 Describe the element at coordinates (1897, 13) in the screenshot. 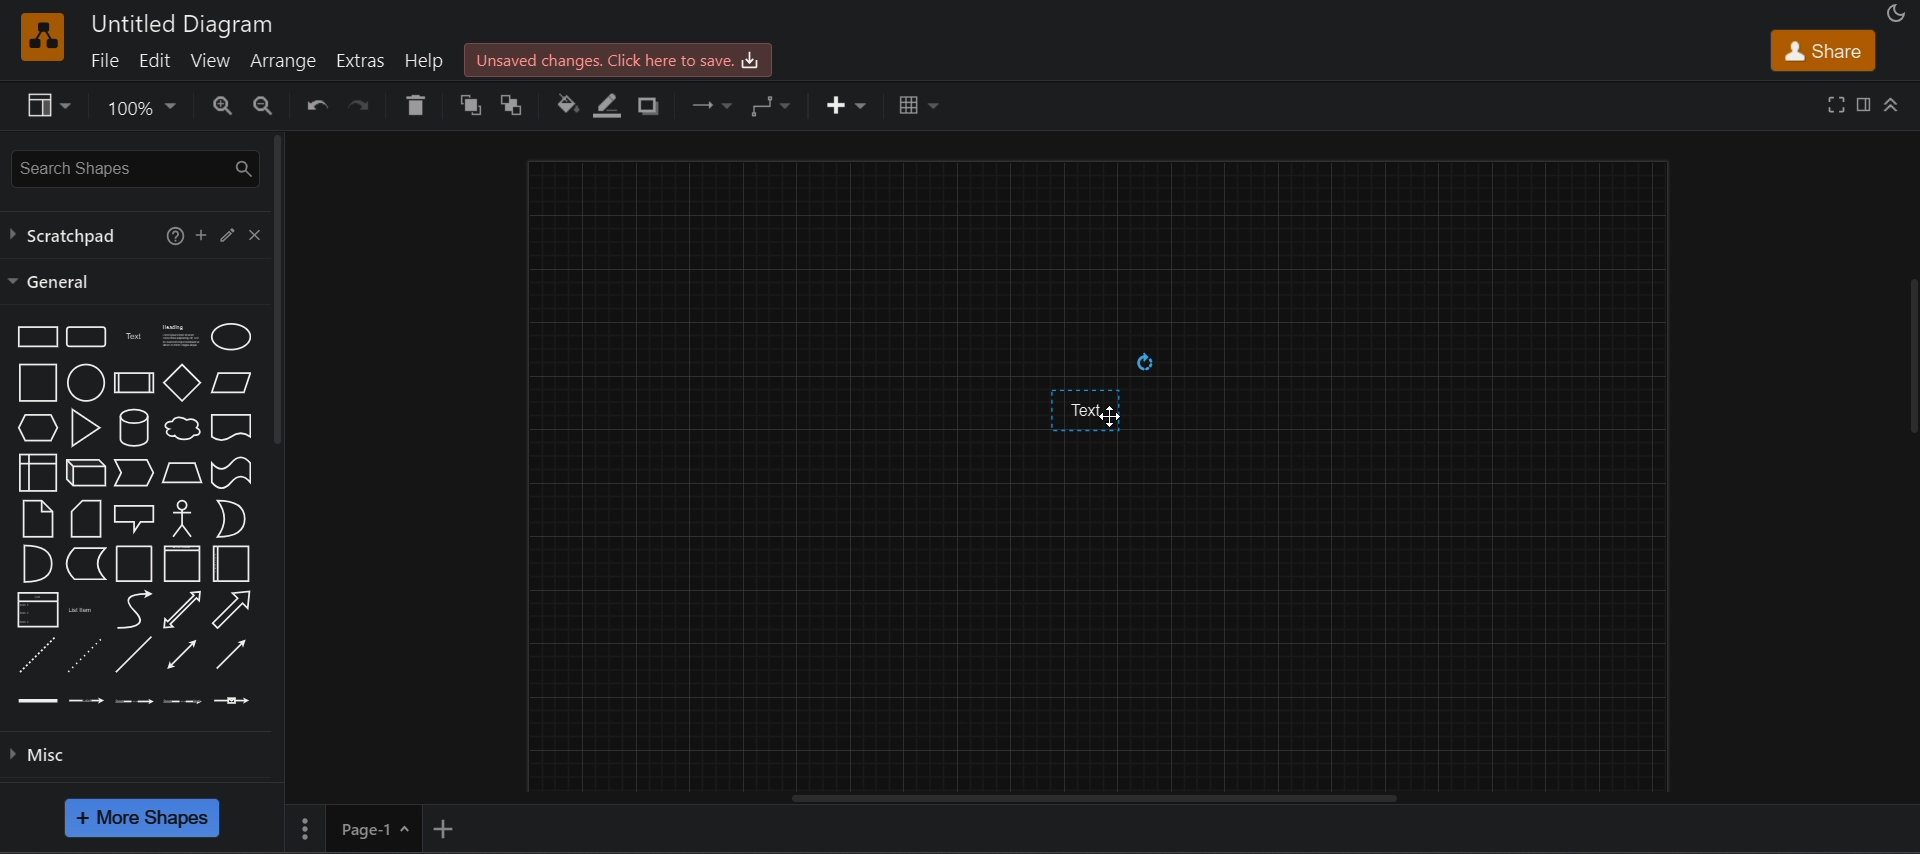

I see `Night mode appearance` at that location.